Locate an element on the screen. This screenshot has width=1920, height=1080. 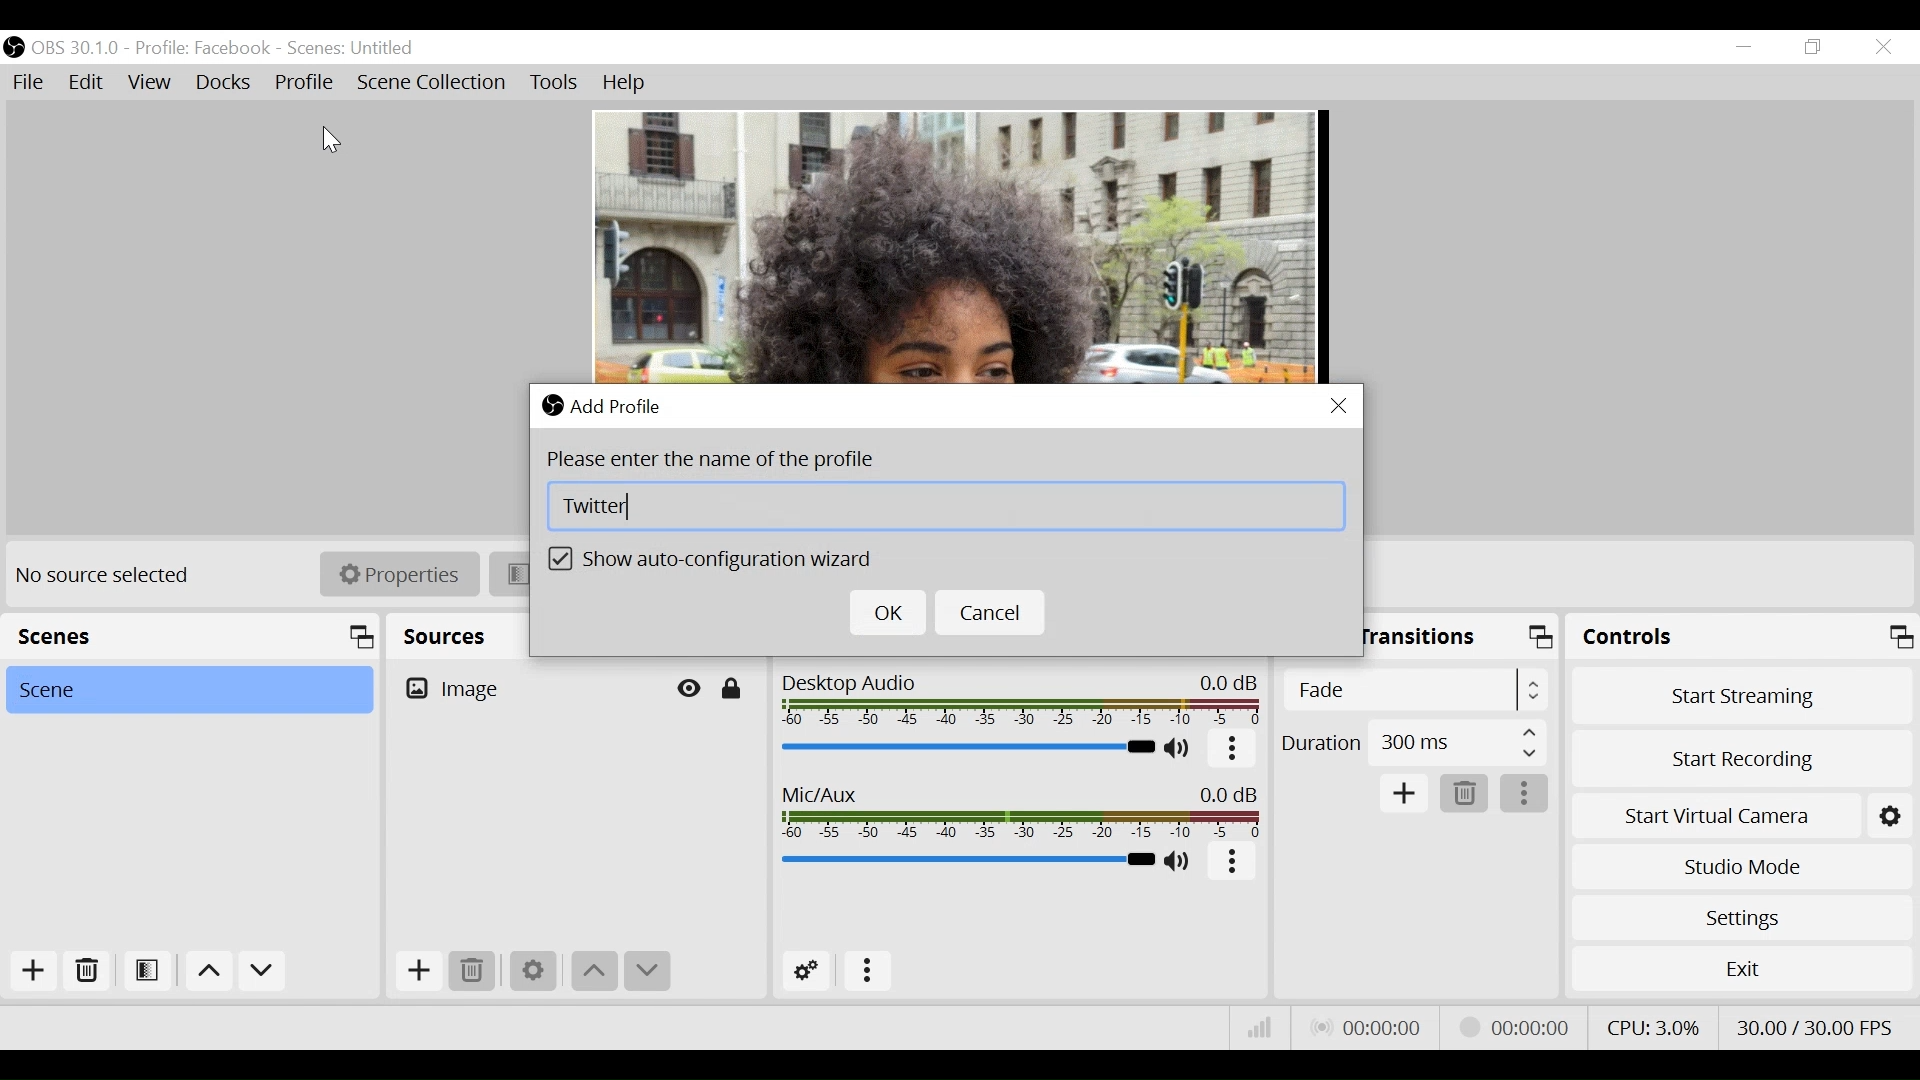
Start Virtual Camera is located at coordinates (1739, 813).